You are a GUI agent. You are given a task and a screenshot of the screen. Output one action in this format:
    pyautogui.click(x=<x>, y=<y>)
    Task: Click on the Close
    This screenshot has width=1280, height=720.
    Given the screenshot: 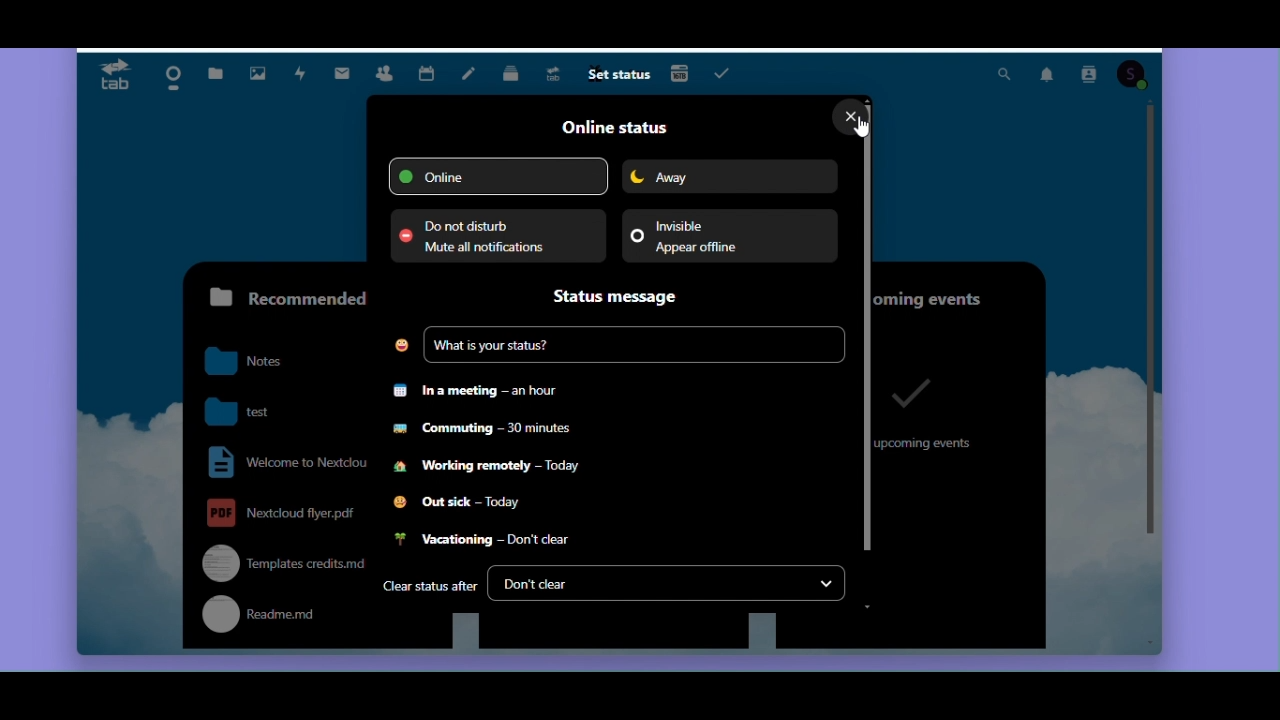 What is the action you would take?
    pyautogui.click(x=847, y=117)
    